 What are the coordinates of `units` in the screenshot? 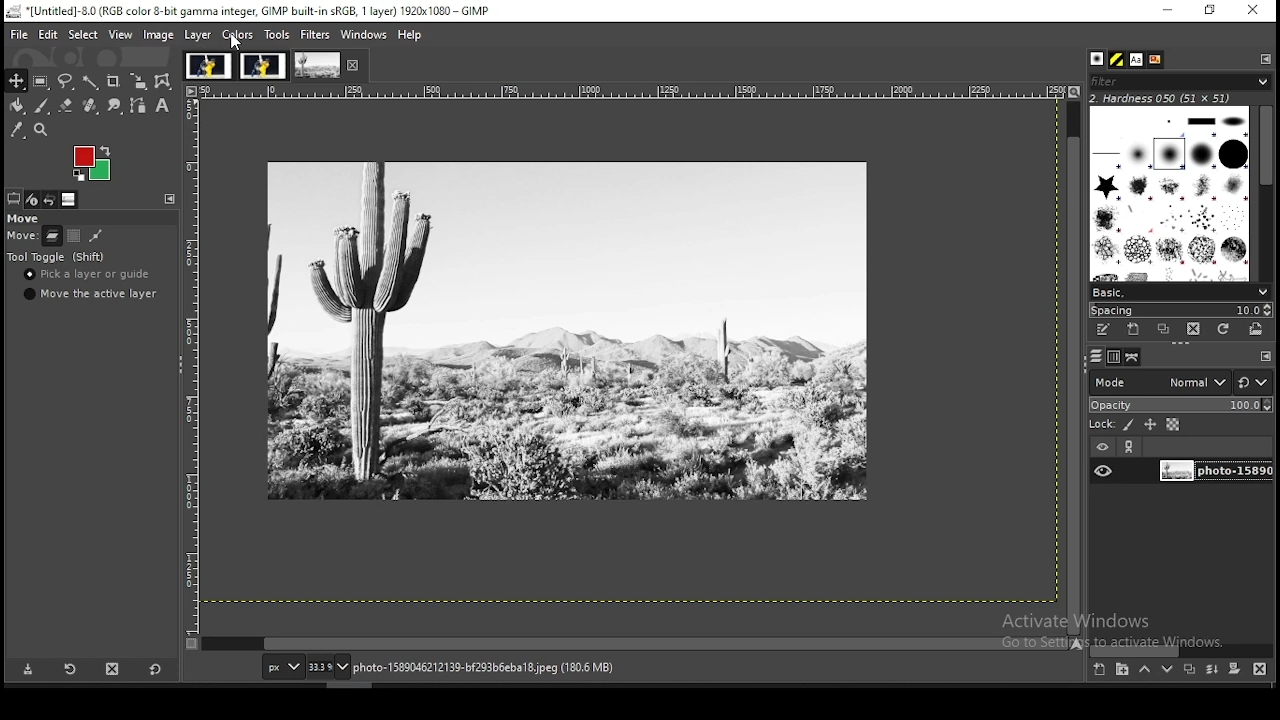 It's located at (280, 666).